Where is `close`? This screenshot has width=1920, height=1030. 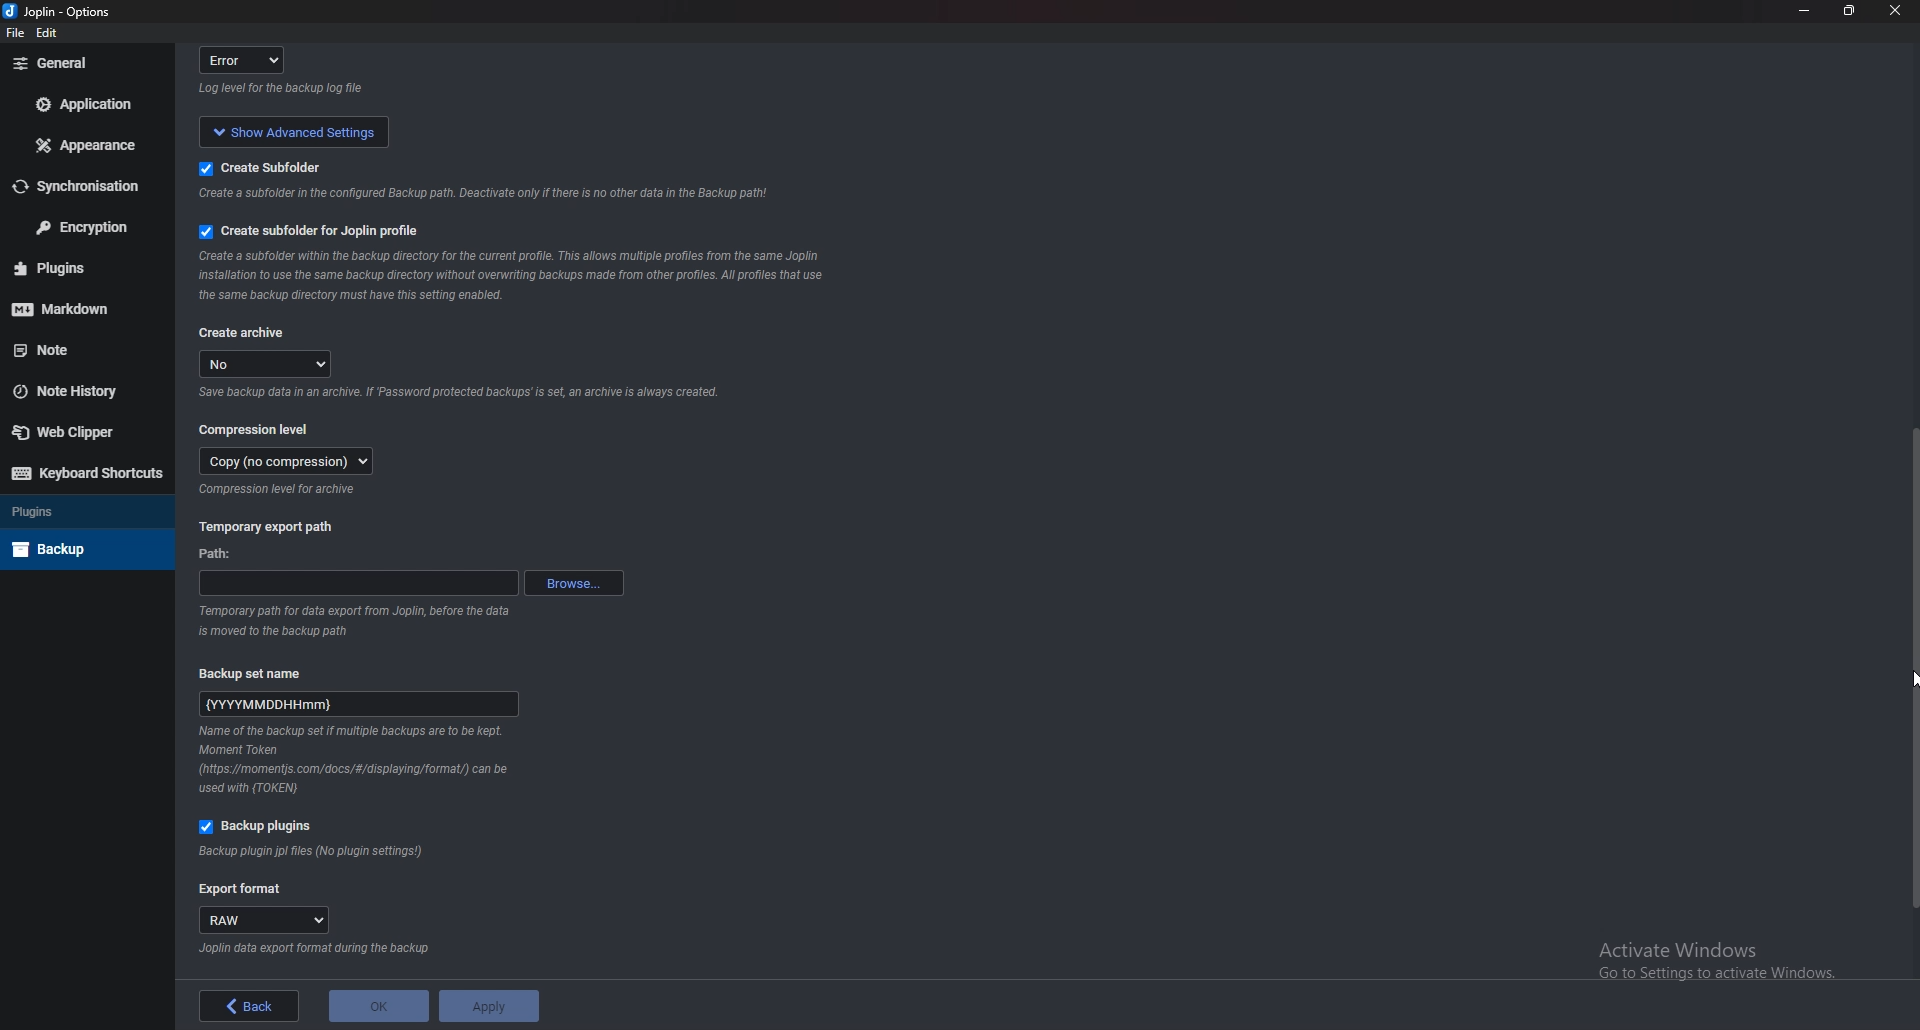 close is located at coordinates (1892, 15).